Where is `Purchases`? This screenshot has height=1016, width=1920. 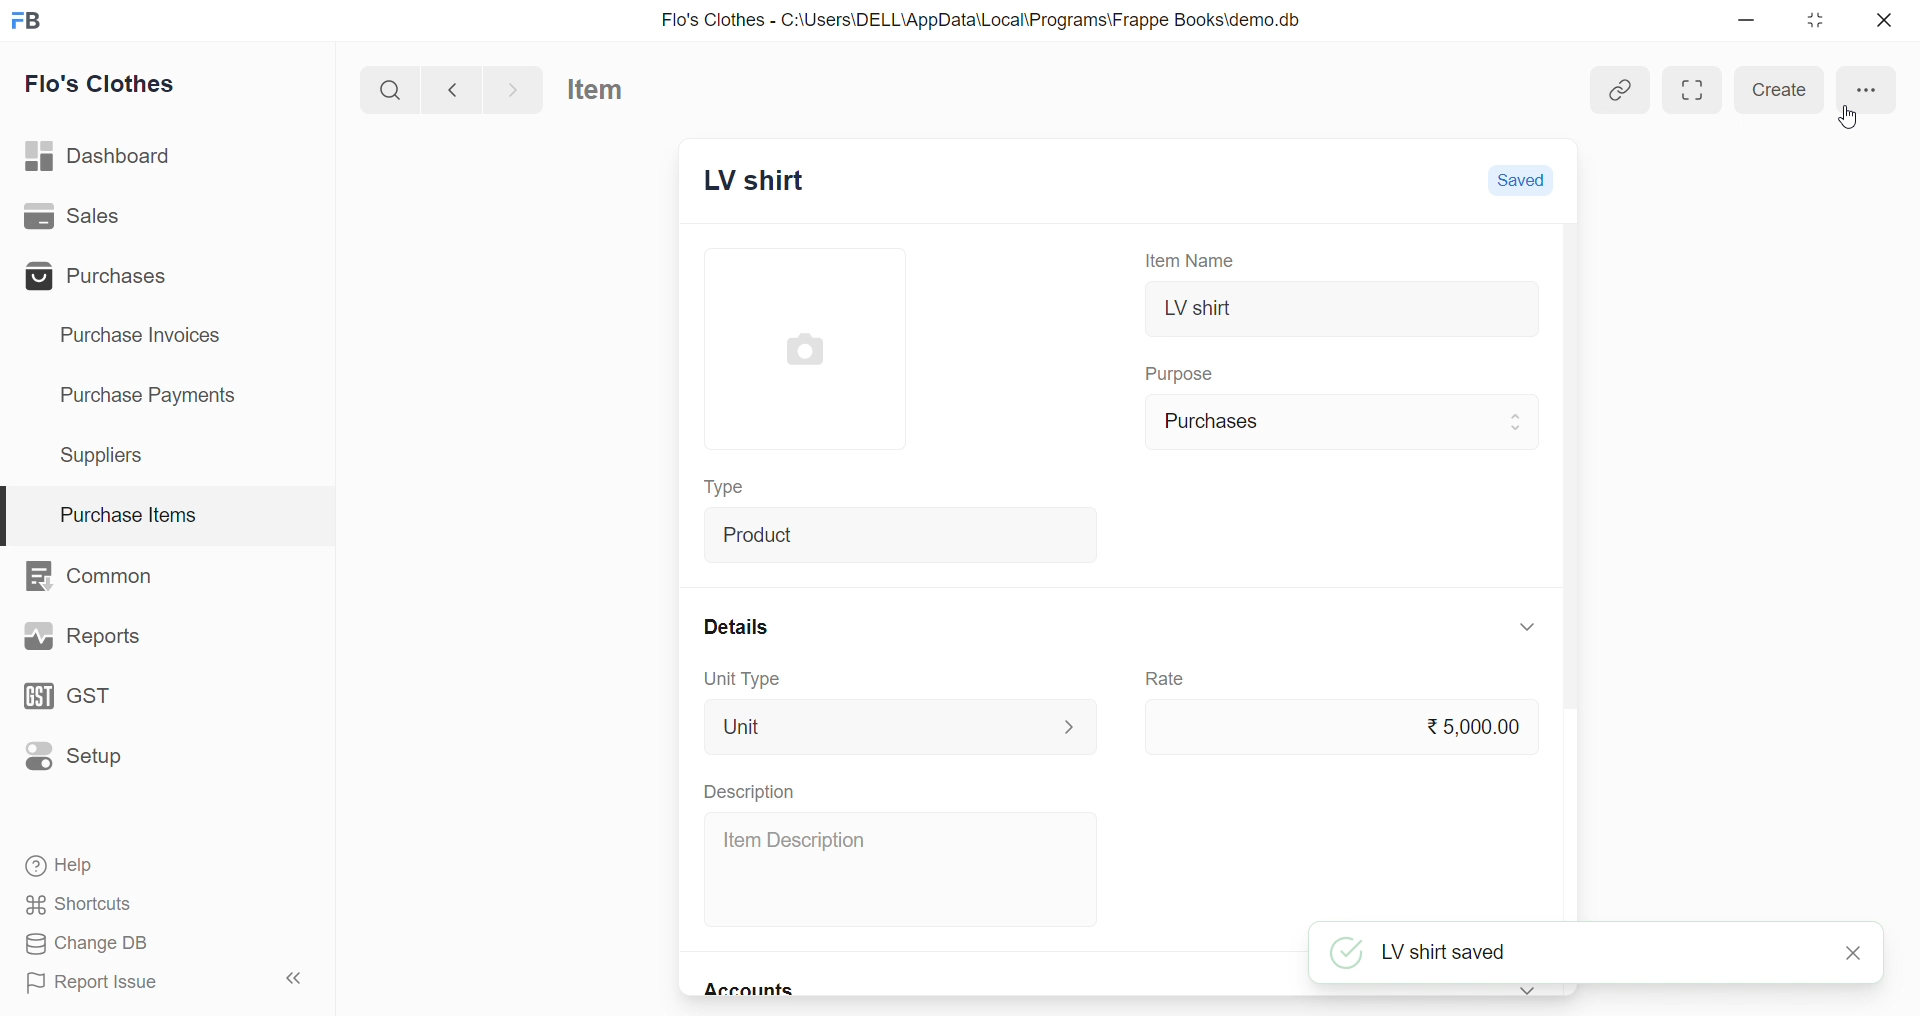 Purchases is located at coordinates (1344, 422).